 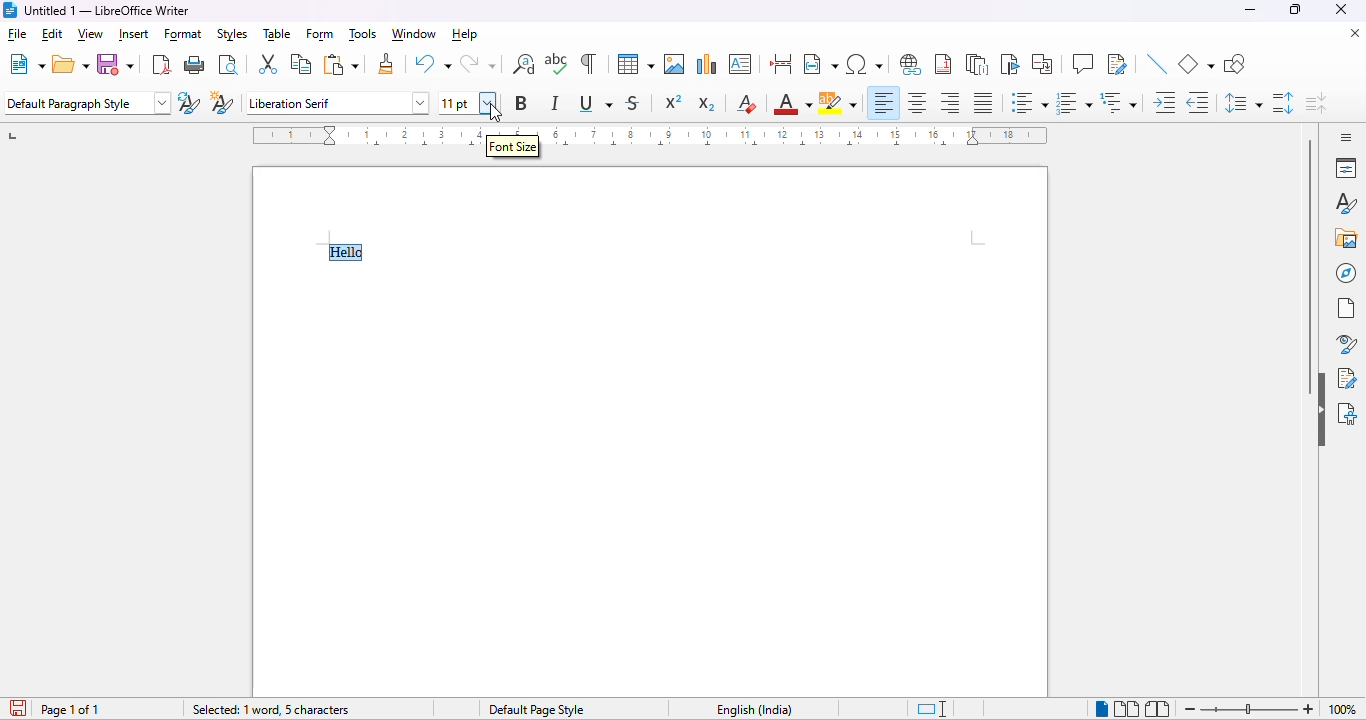 I want to click on check spelling, so click(x=557, y=63).